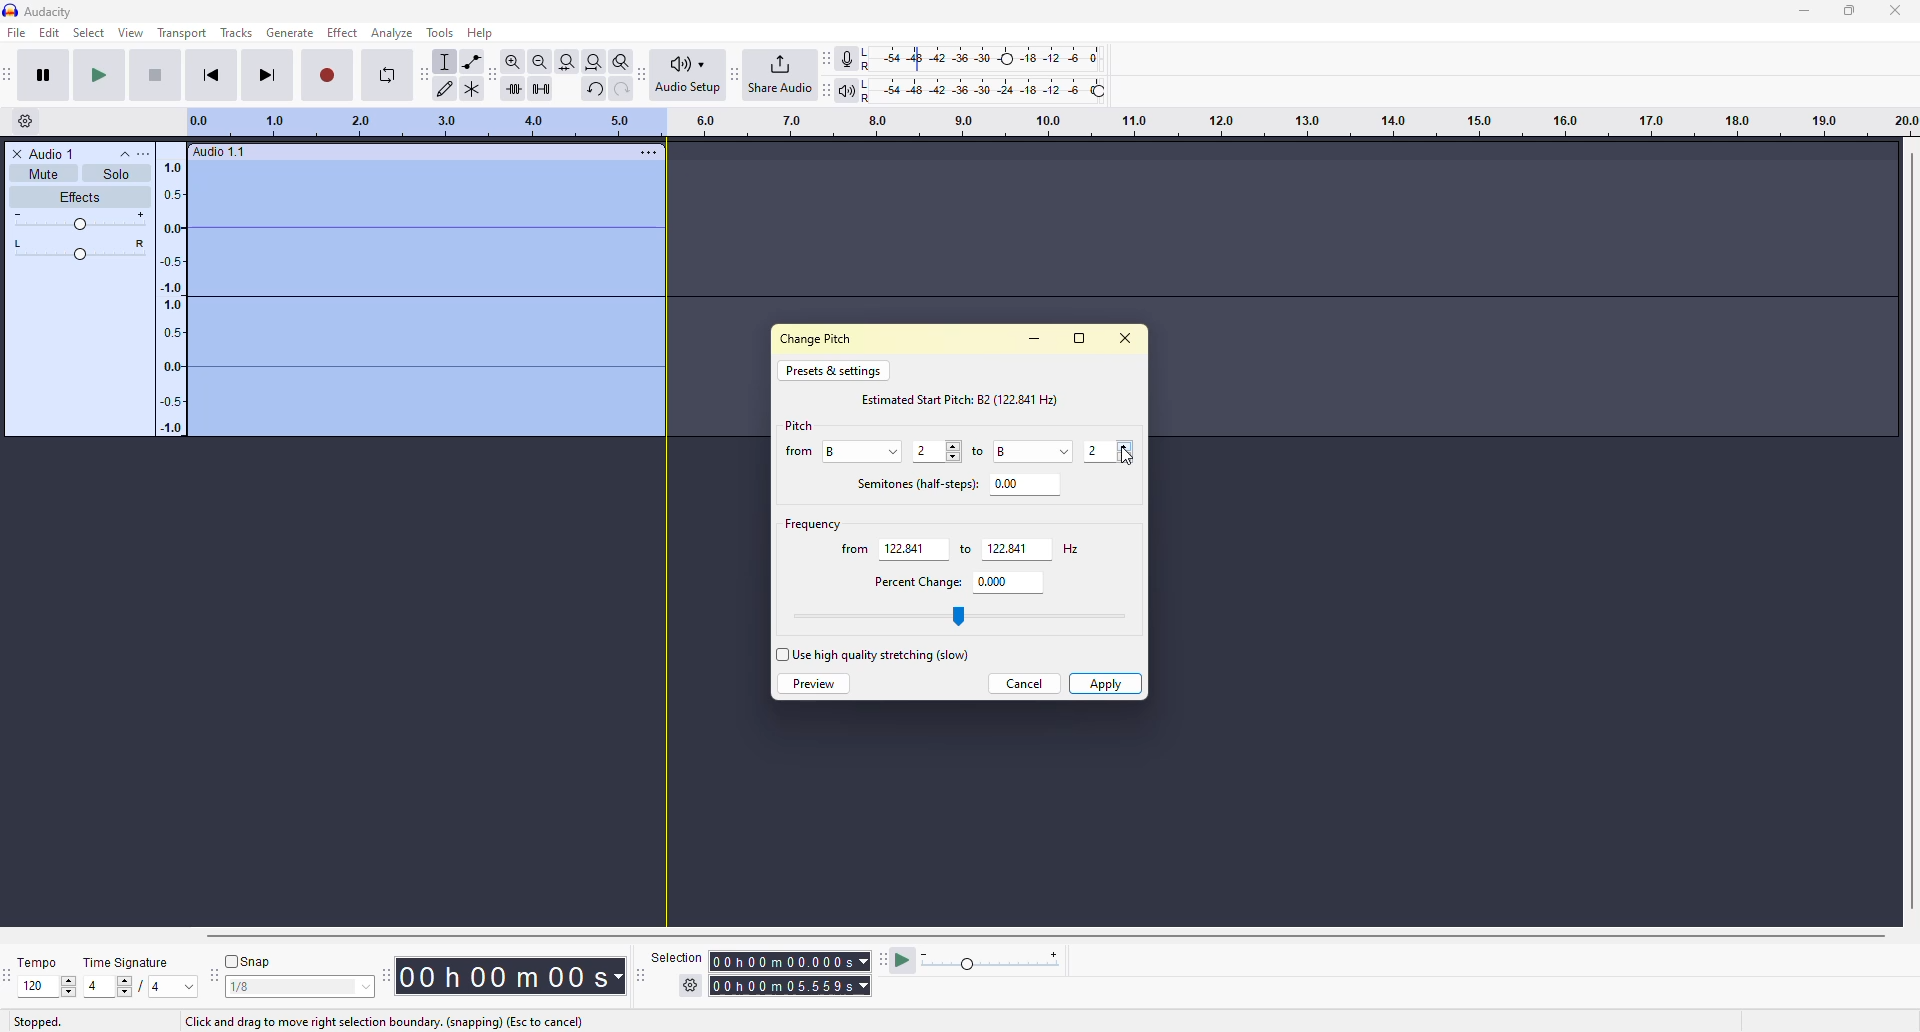 The image size is (1920, 1032). What do you see at coordinates (42, 174) in the screenshot?
I see `mute` at bounding box center [42, 174].